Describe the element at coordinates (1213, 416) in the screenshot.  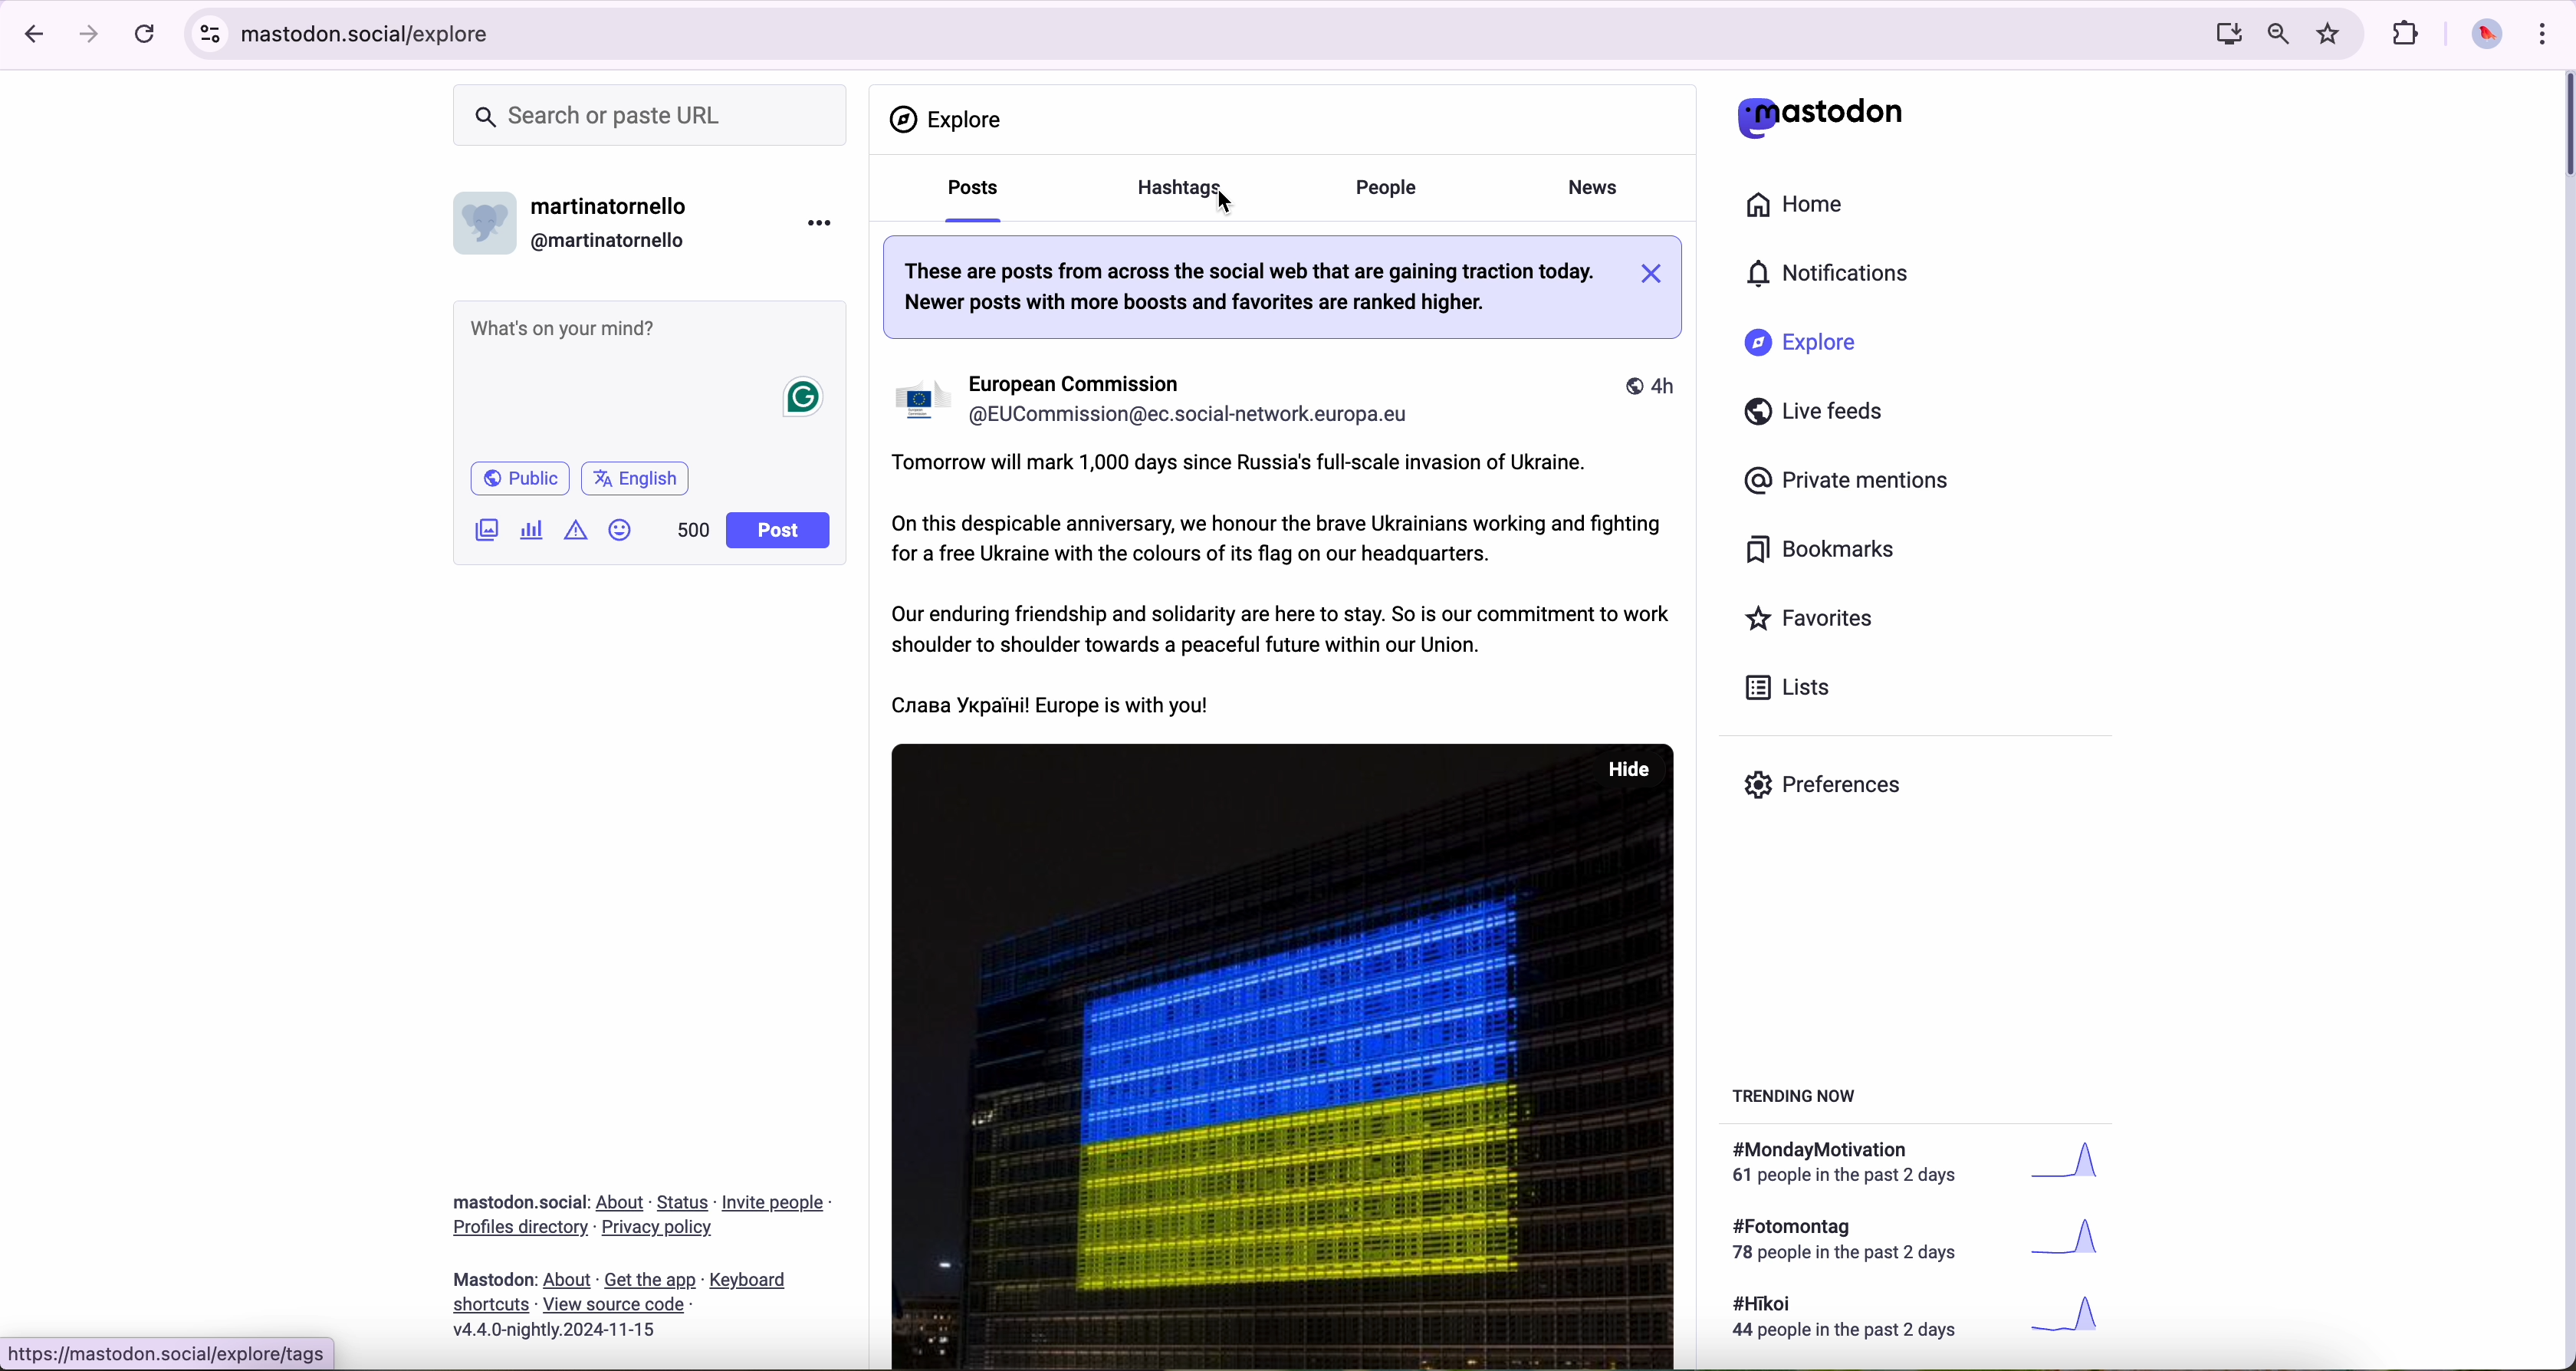
I see `user id` at that location.